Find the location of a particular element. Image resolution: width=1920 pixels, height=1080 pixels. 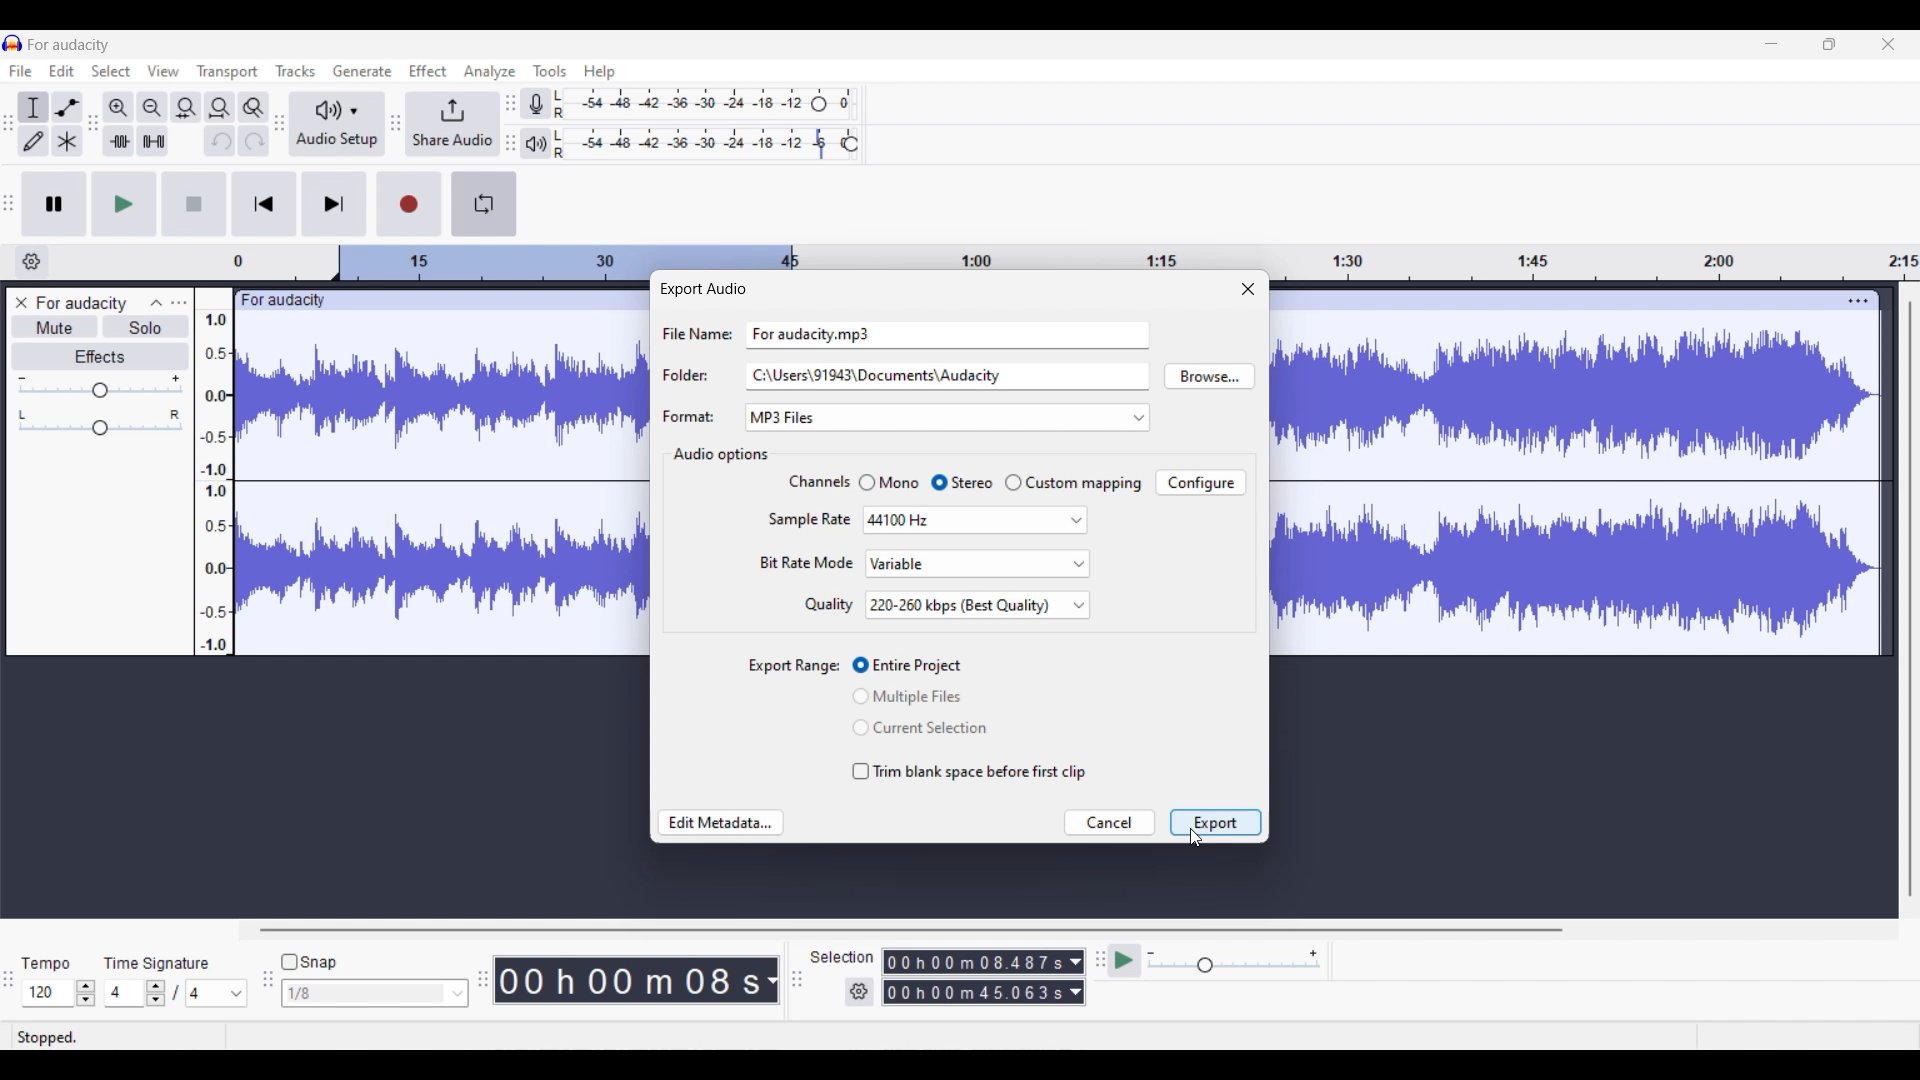

Current selection is located at coordinates (898, 564).